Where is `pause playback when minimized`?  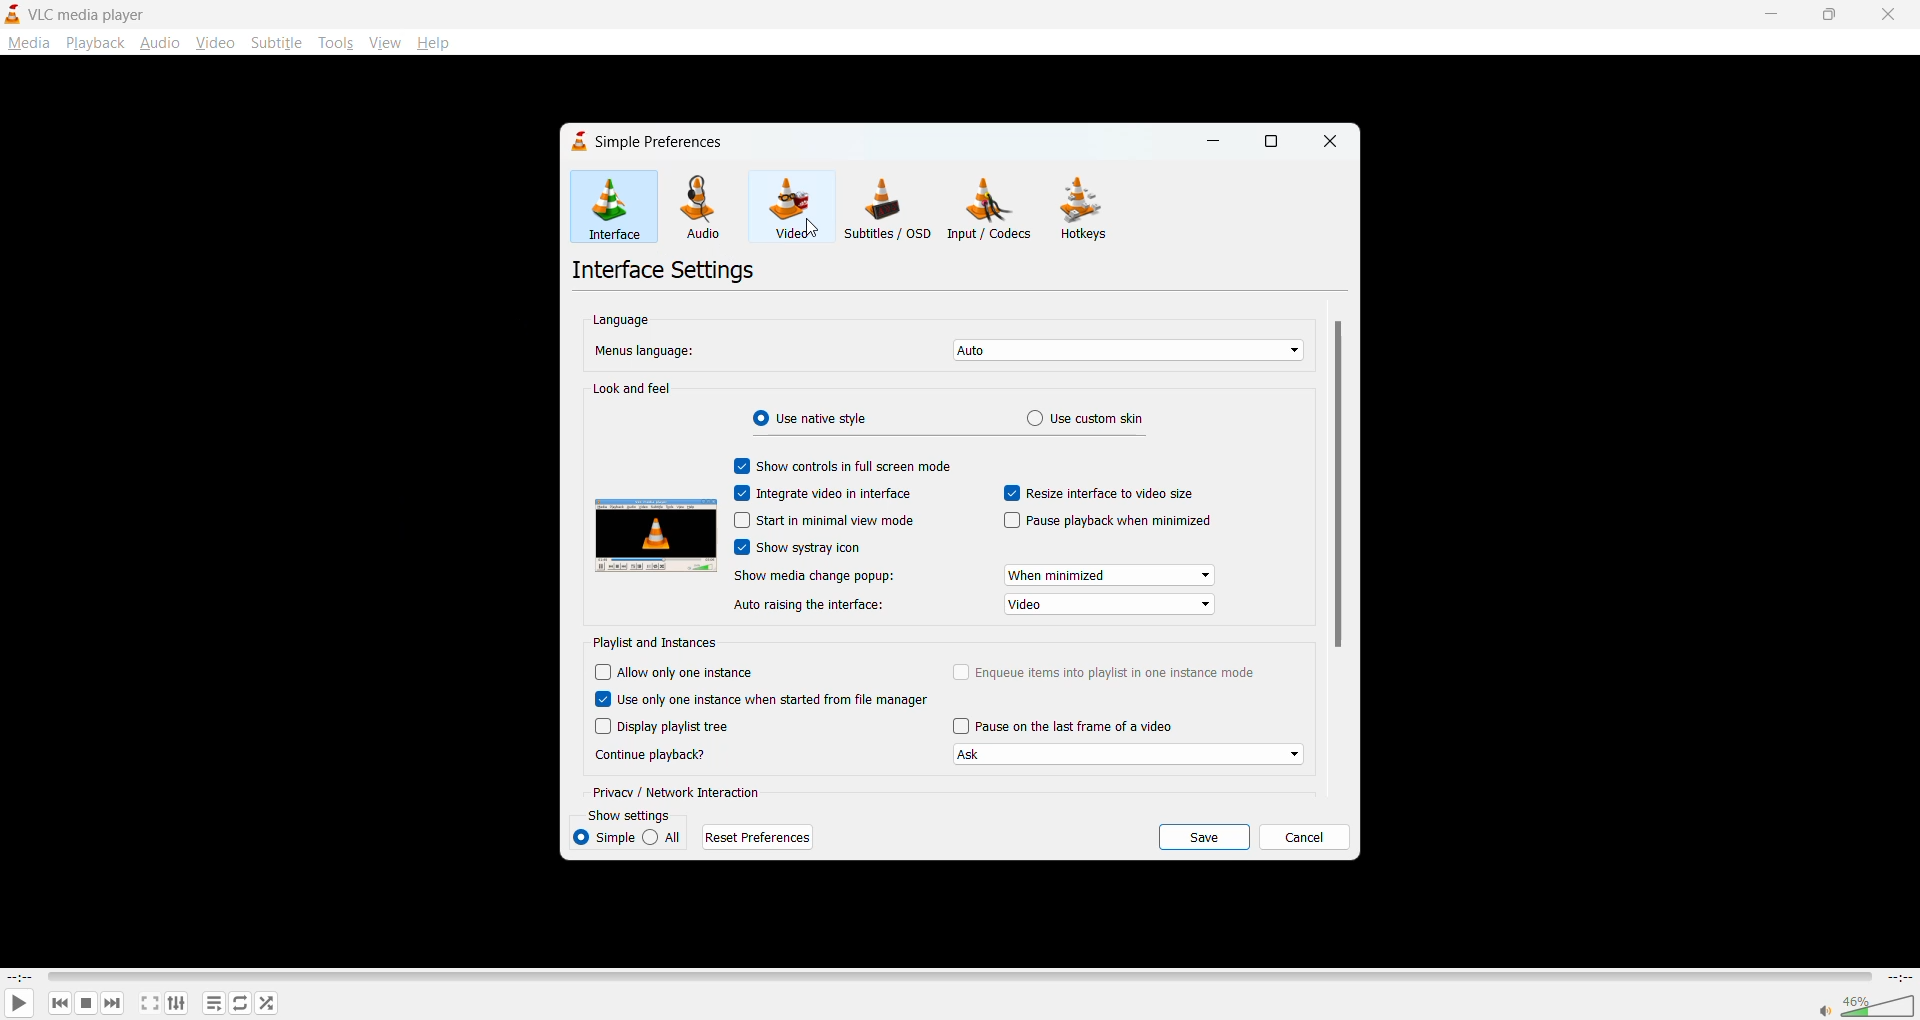
pause playback when minimized is located at coordinates (1114, 521).